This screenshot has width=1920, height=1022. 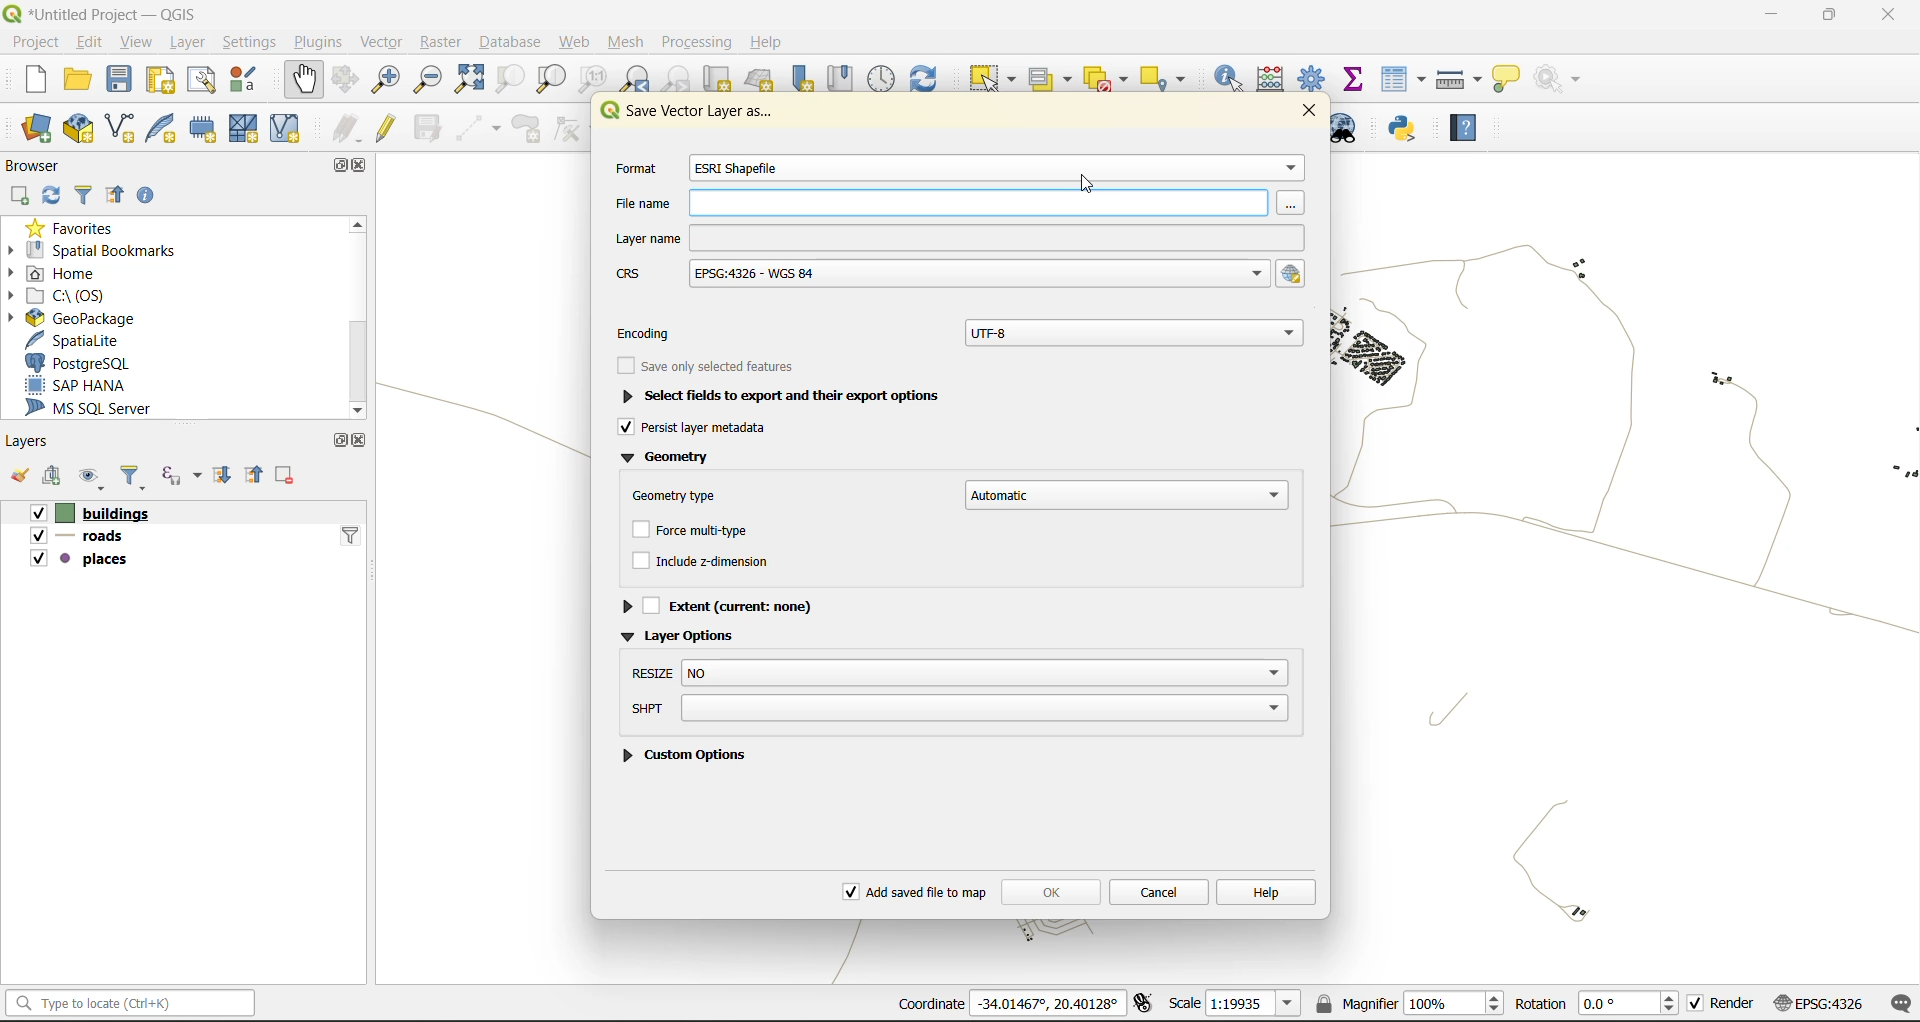 What do you see at coordinates (84, 363) in the screenshot?
I see `postgresql` at bounding box center [84, 363].